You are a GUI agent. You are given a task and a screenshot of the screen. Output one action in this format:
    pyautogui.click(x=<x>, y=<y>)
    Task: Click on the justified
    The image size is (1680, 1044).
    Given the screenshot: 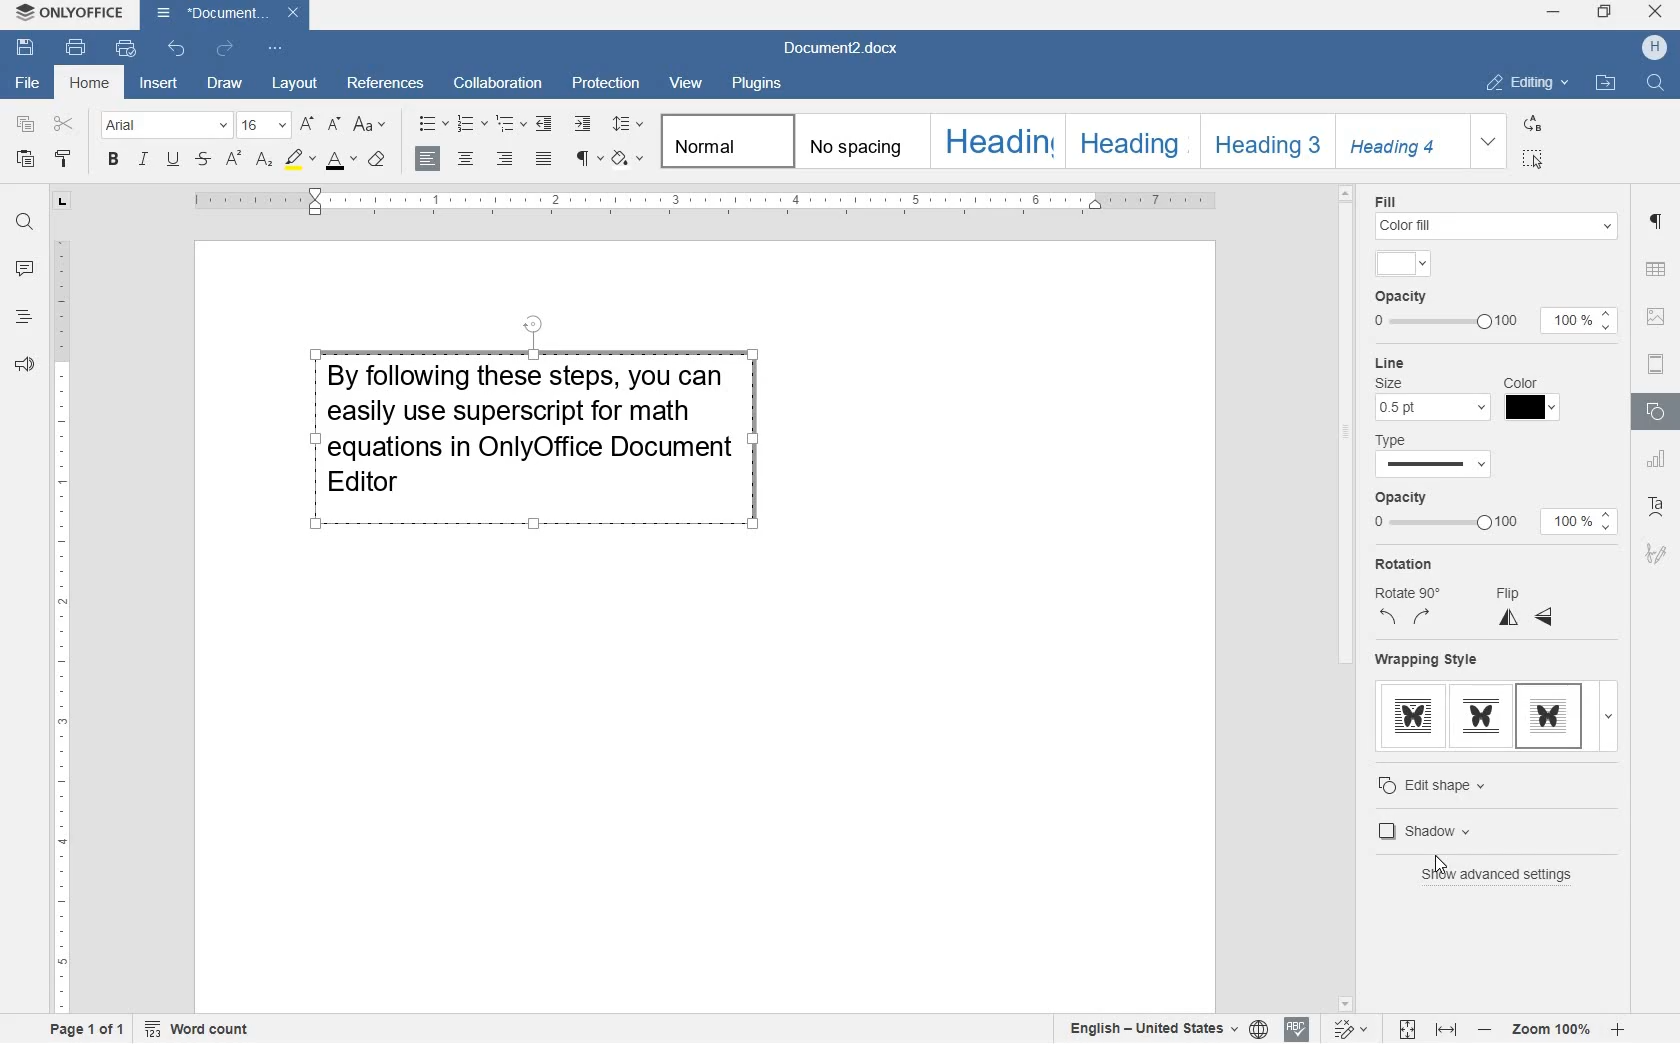 What is the action you would take?
    pyautogui.click(x=547, y=158)
    